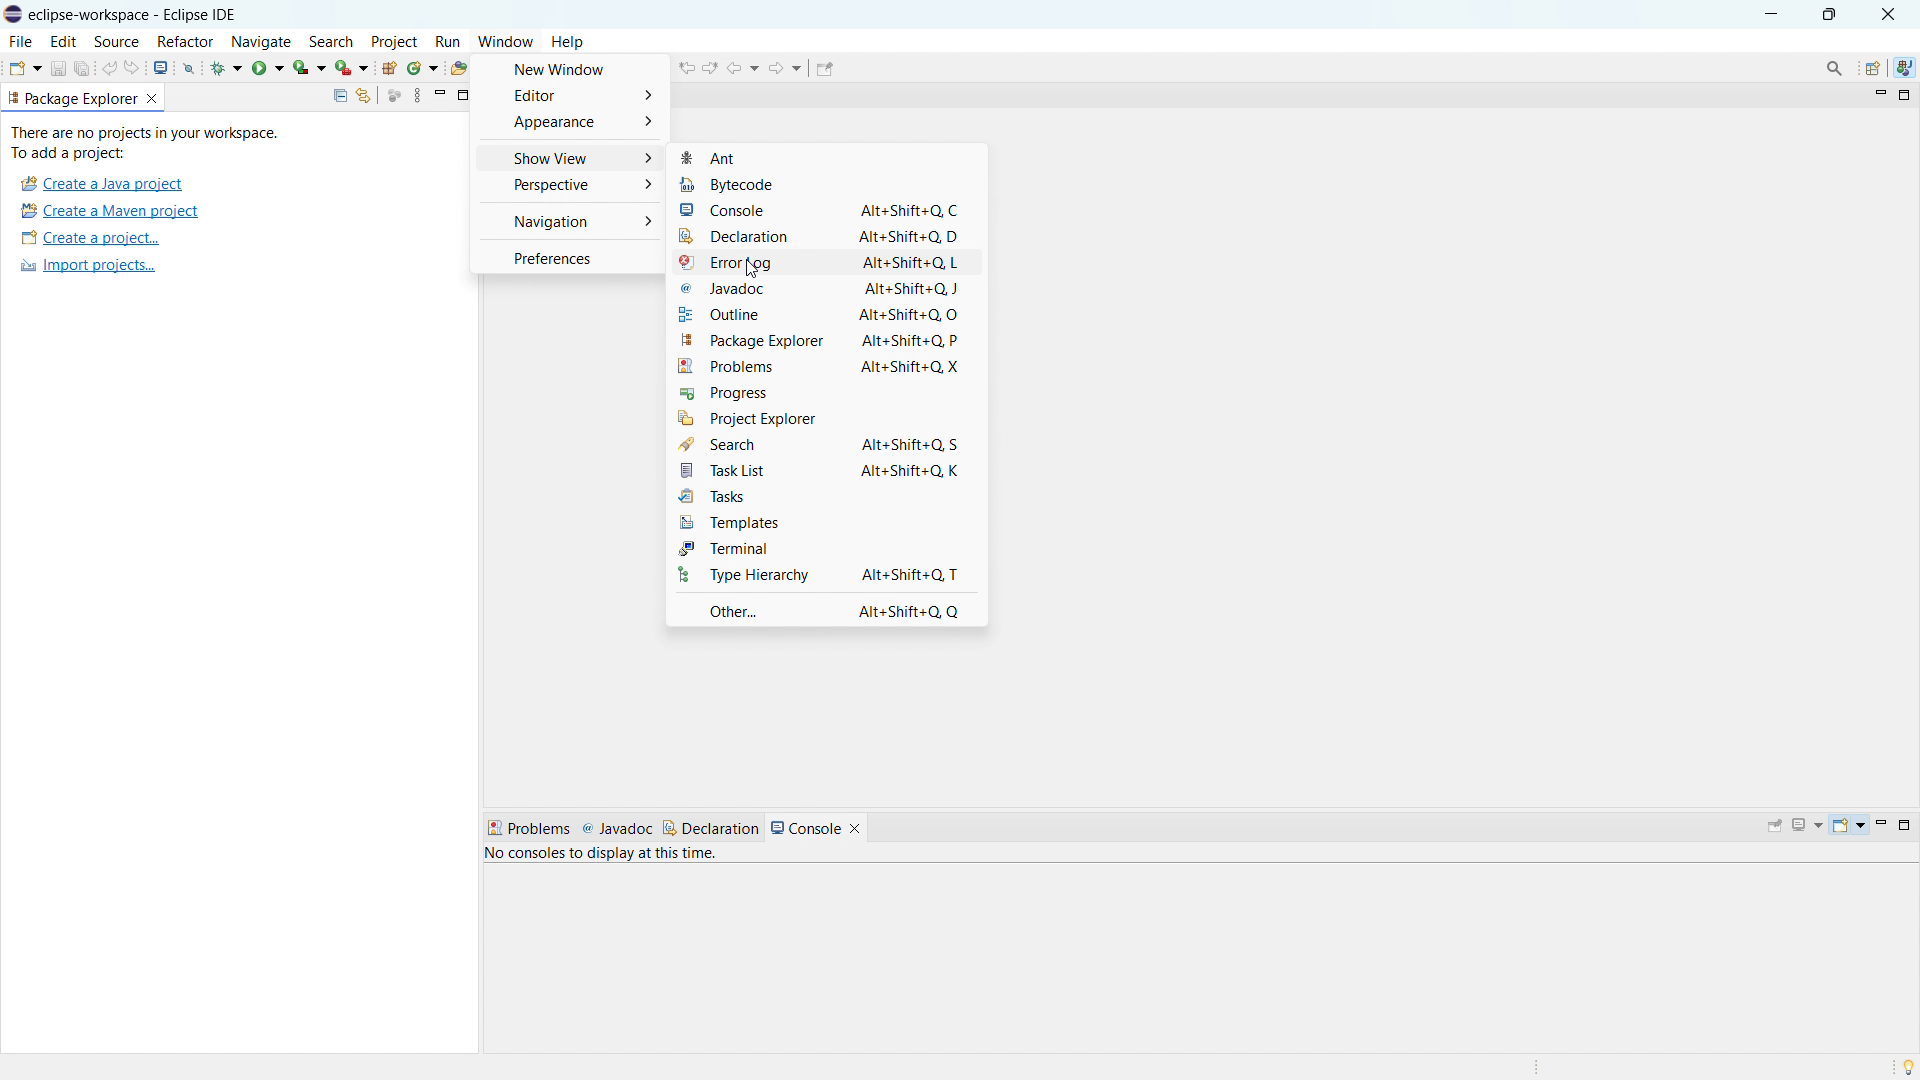 This screenshot has height=1080, width=1920. I want to click on create a java project, so click(101, 184).